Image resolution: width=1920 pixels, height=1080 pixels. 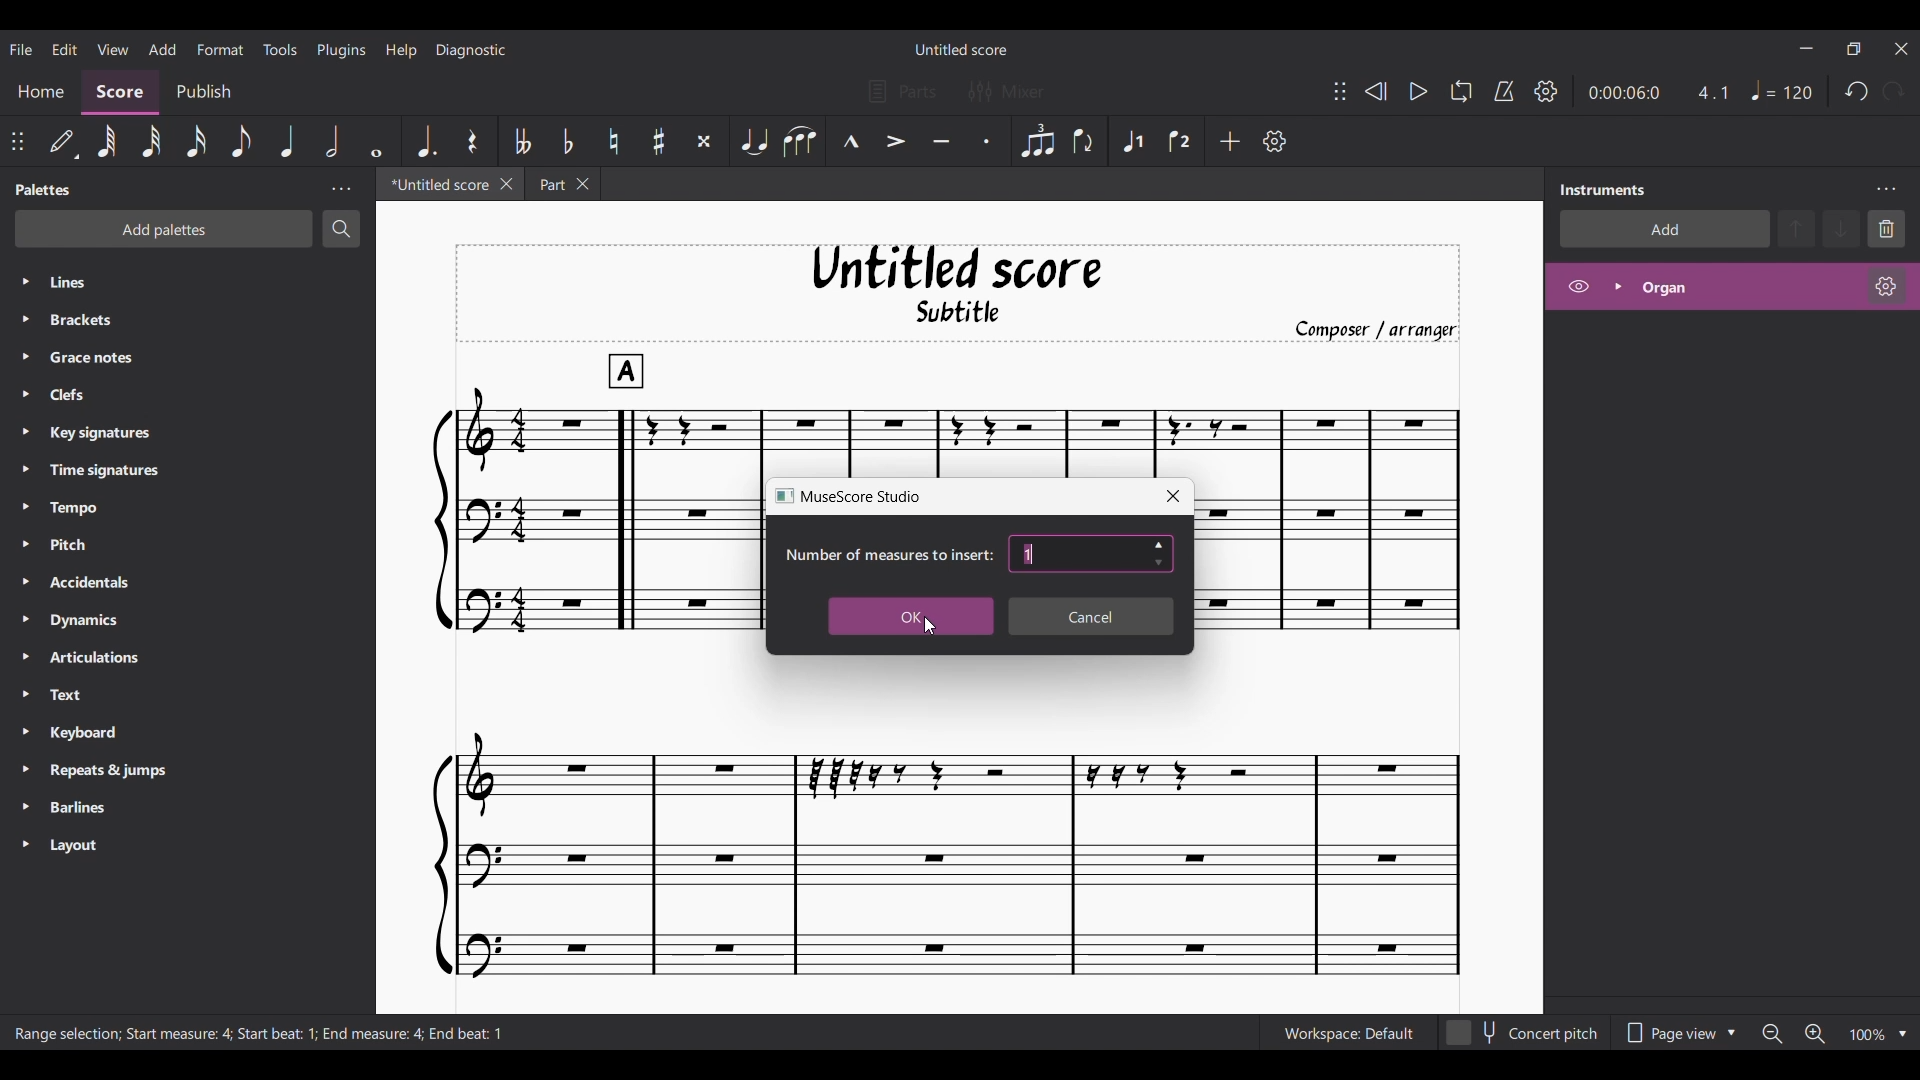 What do you see at coordinates (1869, 1035) in the screenshot?
I see `Current zoom factor` at bounding box center [1869, 1035].